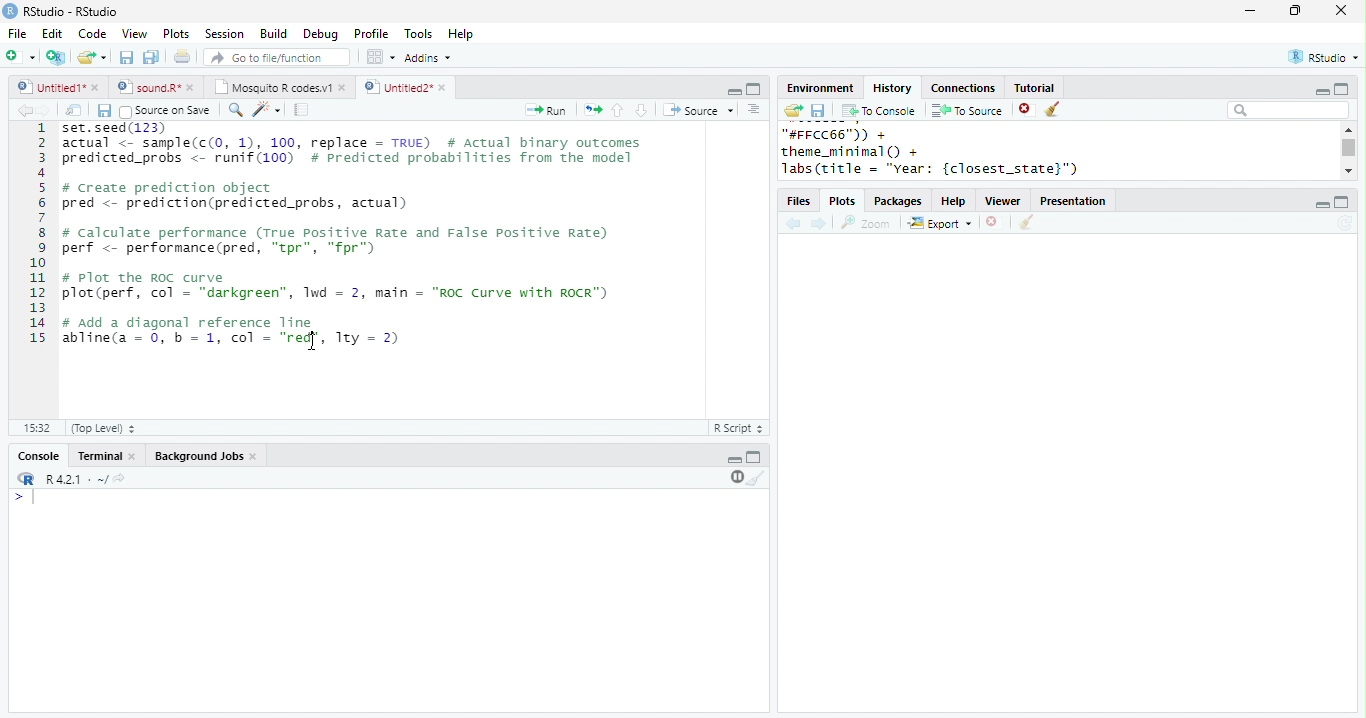 The height and width of the screenshot is (718, 1366). What do you see at coordinates (344, 87) in the screenshot?
I see `close` at bounding box center [344, 87].